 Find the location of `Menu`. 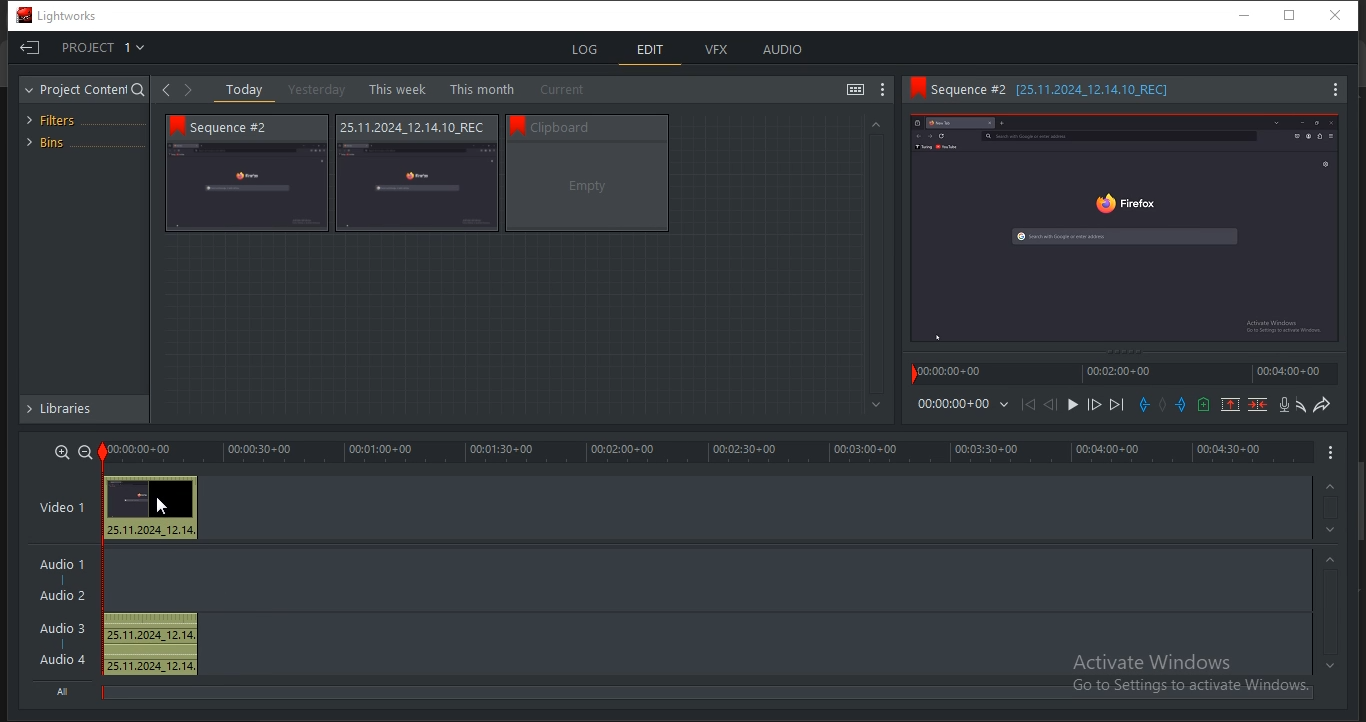

Menu is located at coordinates (1332, 453).